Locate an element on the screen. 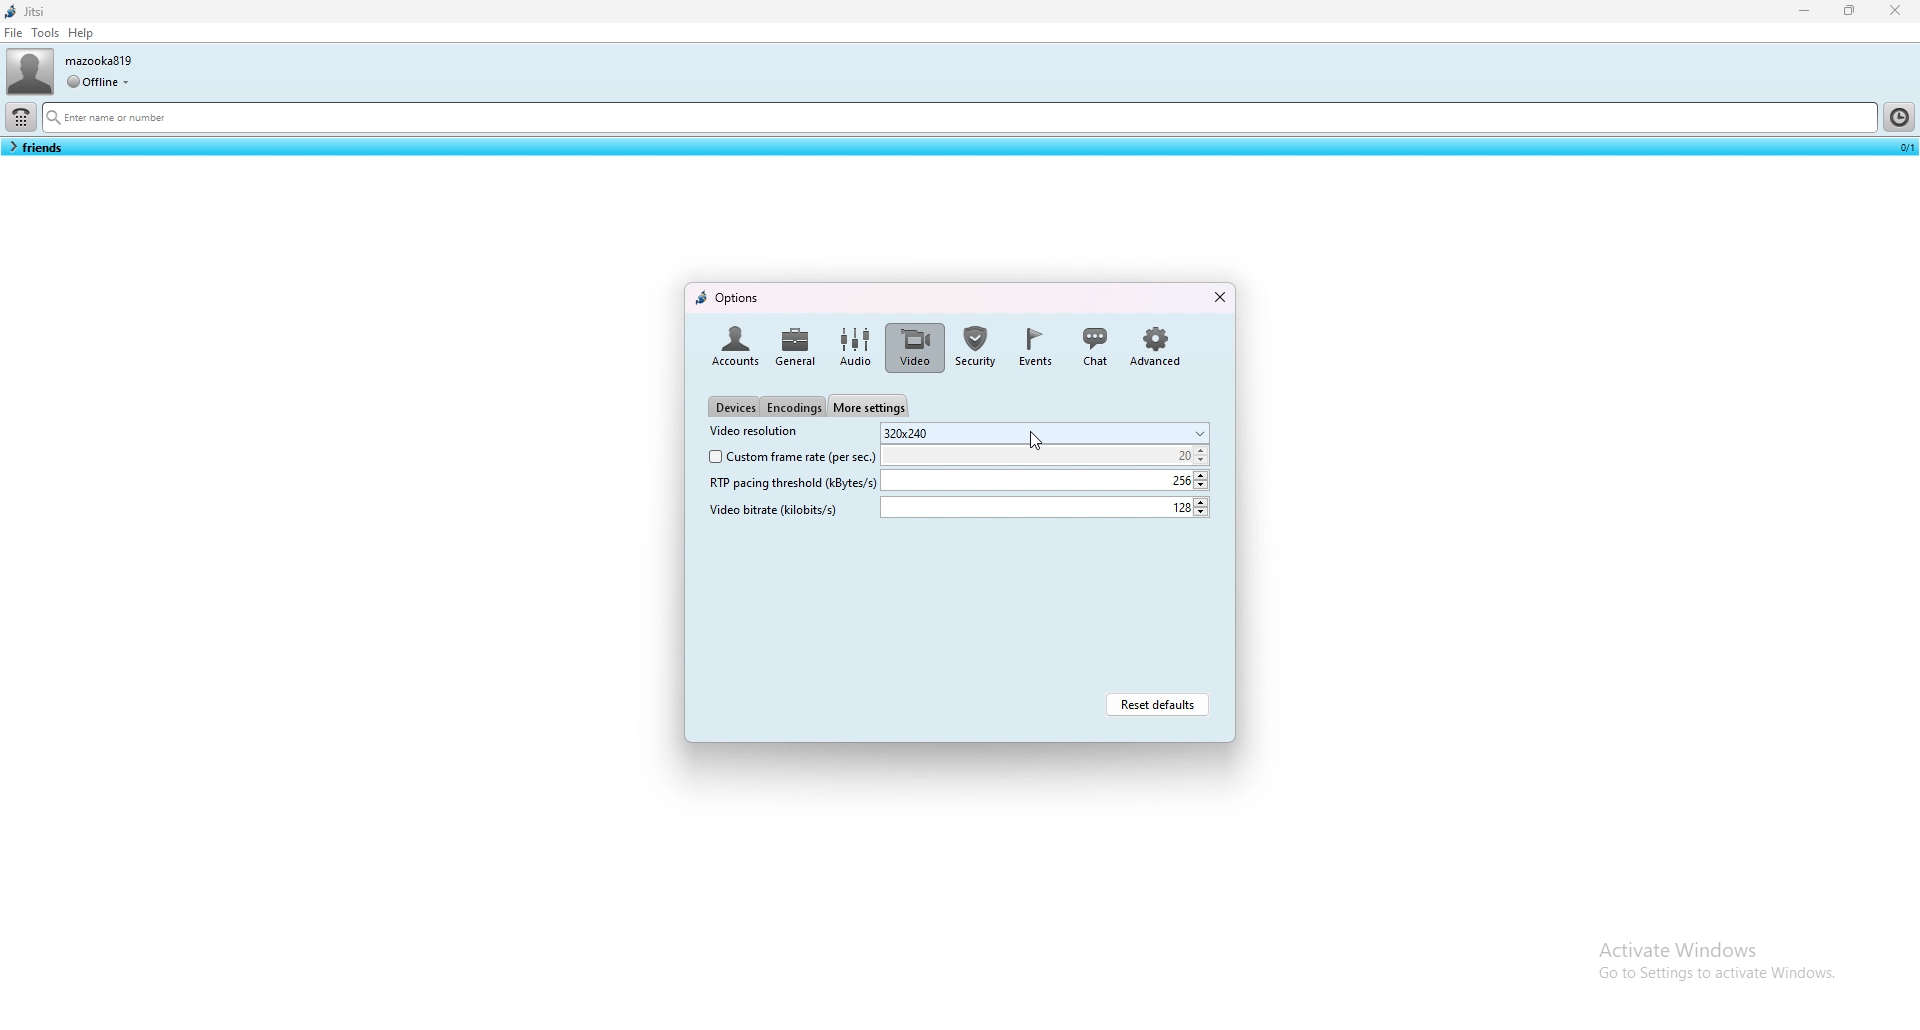 This screenshot has width=1920, height=1030. Devices is located at coordinates (734, 407).